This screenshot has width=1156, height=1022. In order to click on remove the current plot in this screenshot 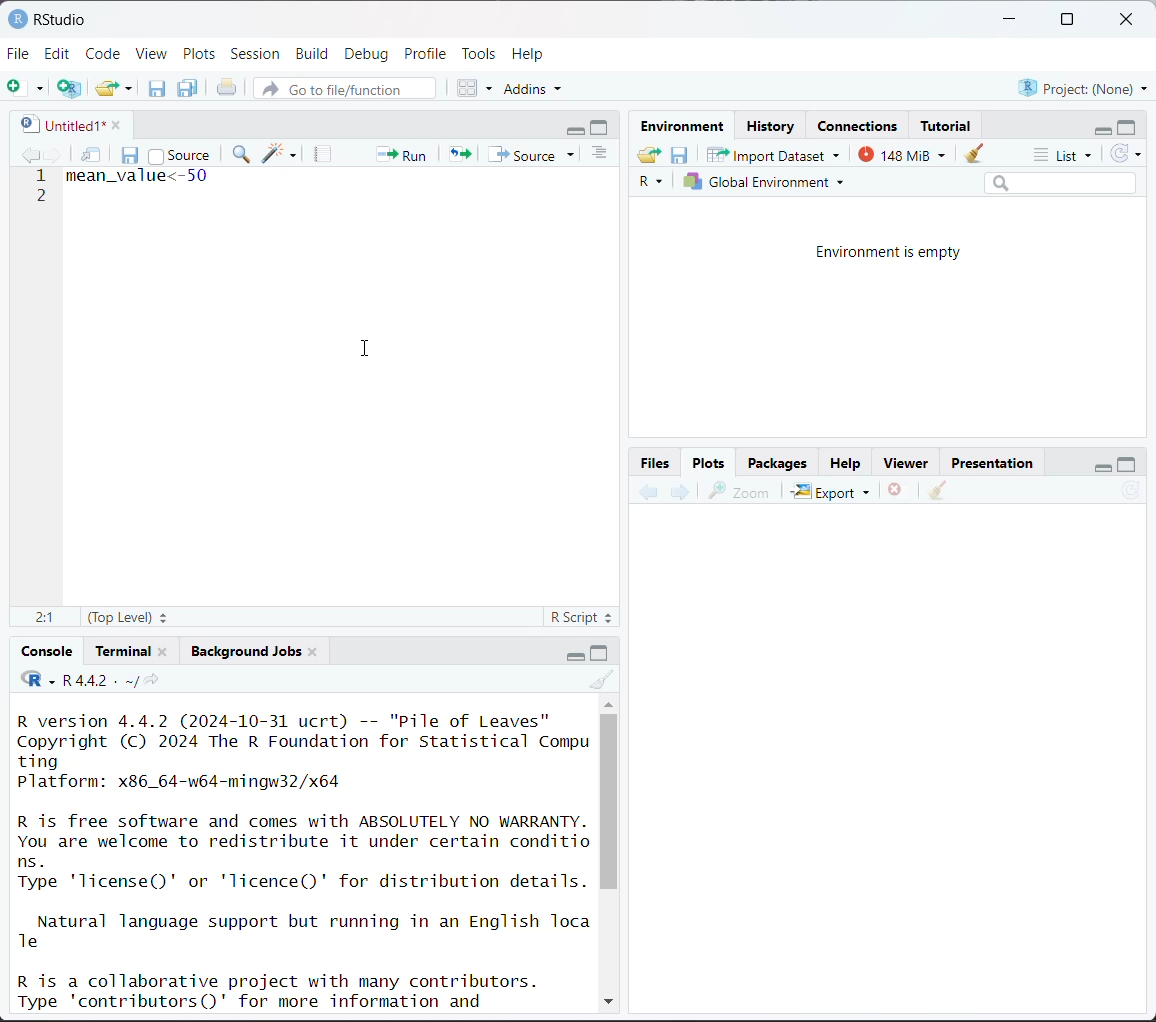, I will do `click(896, 493)`.